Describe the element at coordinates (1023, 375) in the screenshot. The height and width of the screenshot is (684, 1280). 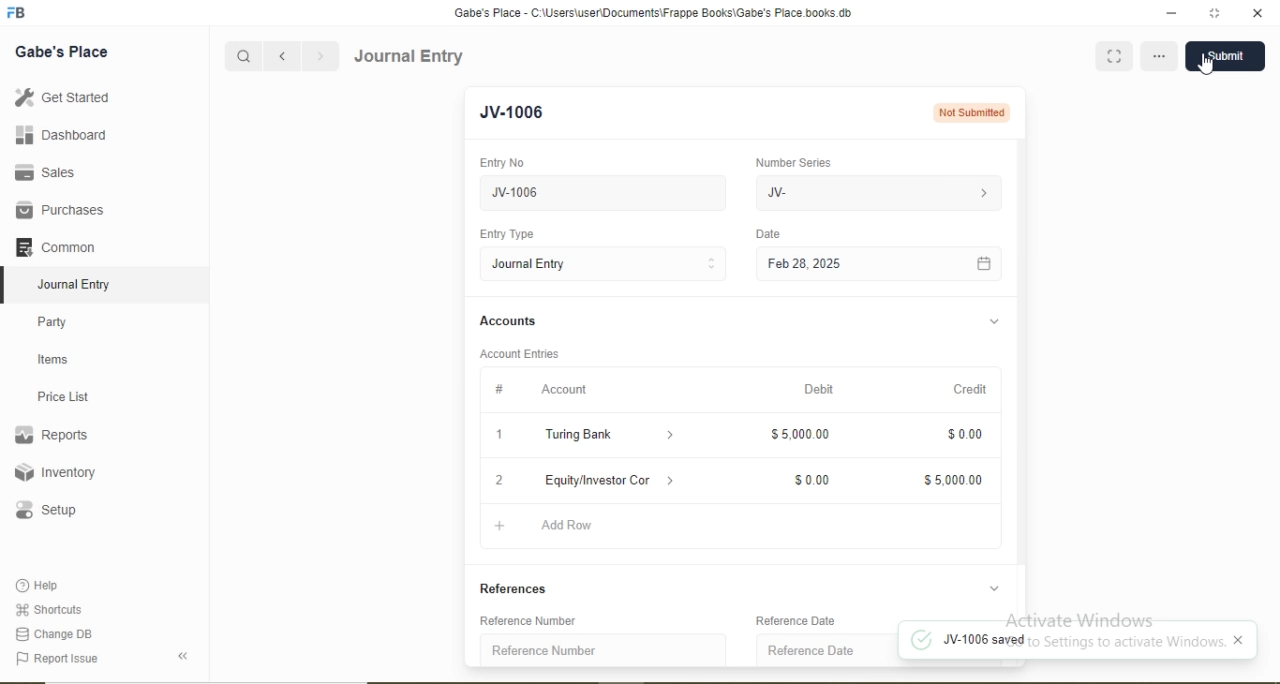
I see `Scroll bar` at that location.